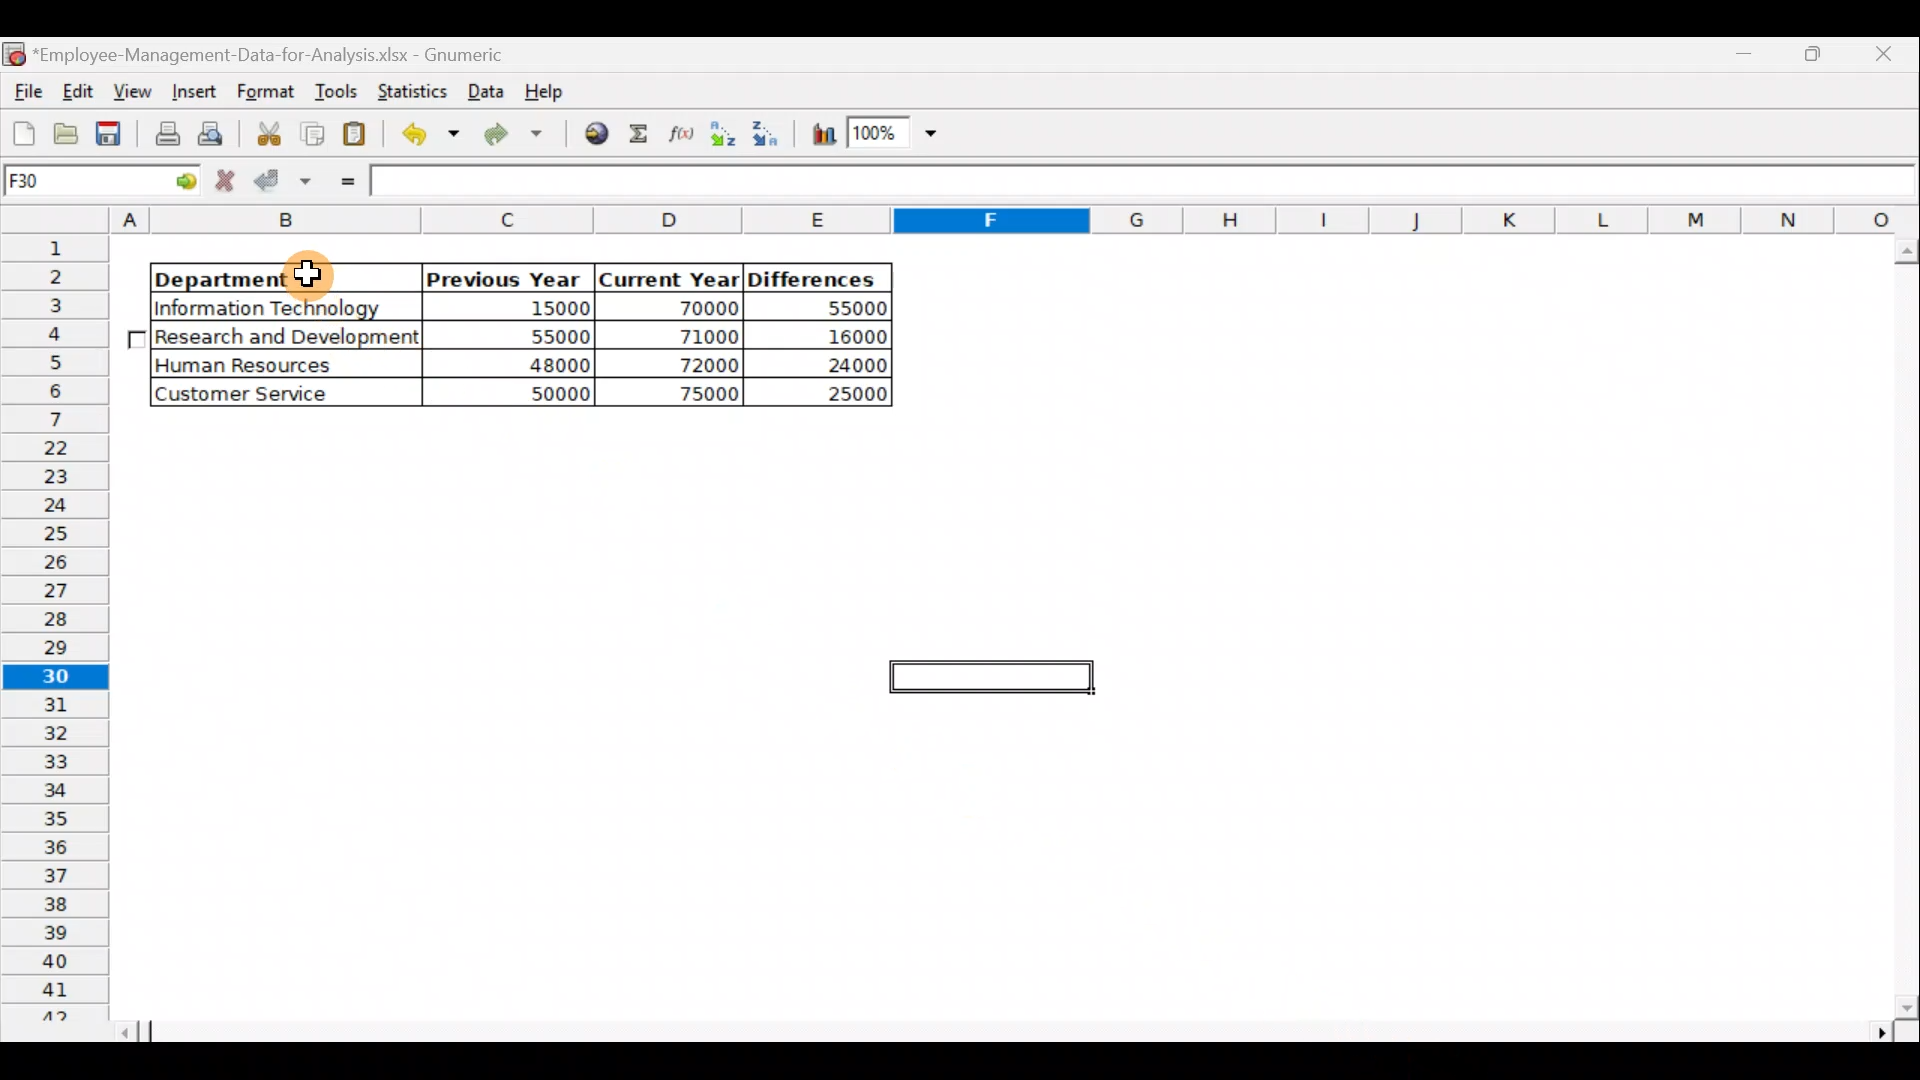 This screenshot has width=1920, height=1080. What do you see at coordinates (485, 89) in the screenshot?
I see `Data` at bounding box center [485, 89].